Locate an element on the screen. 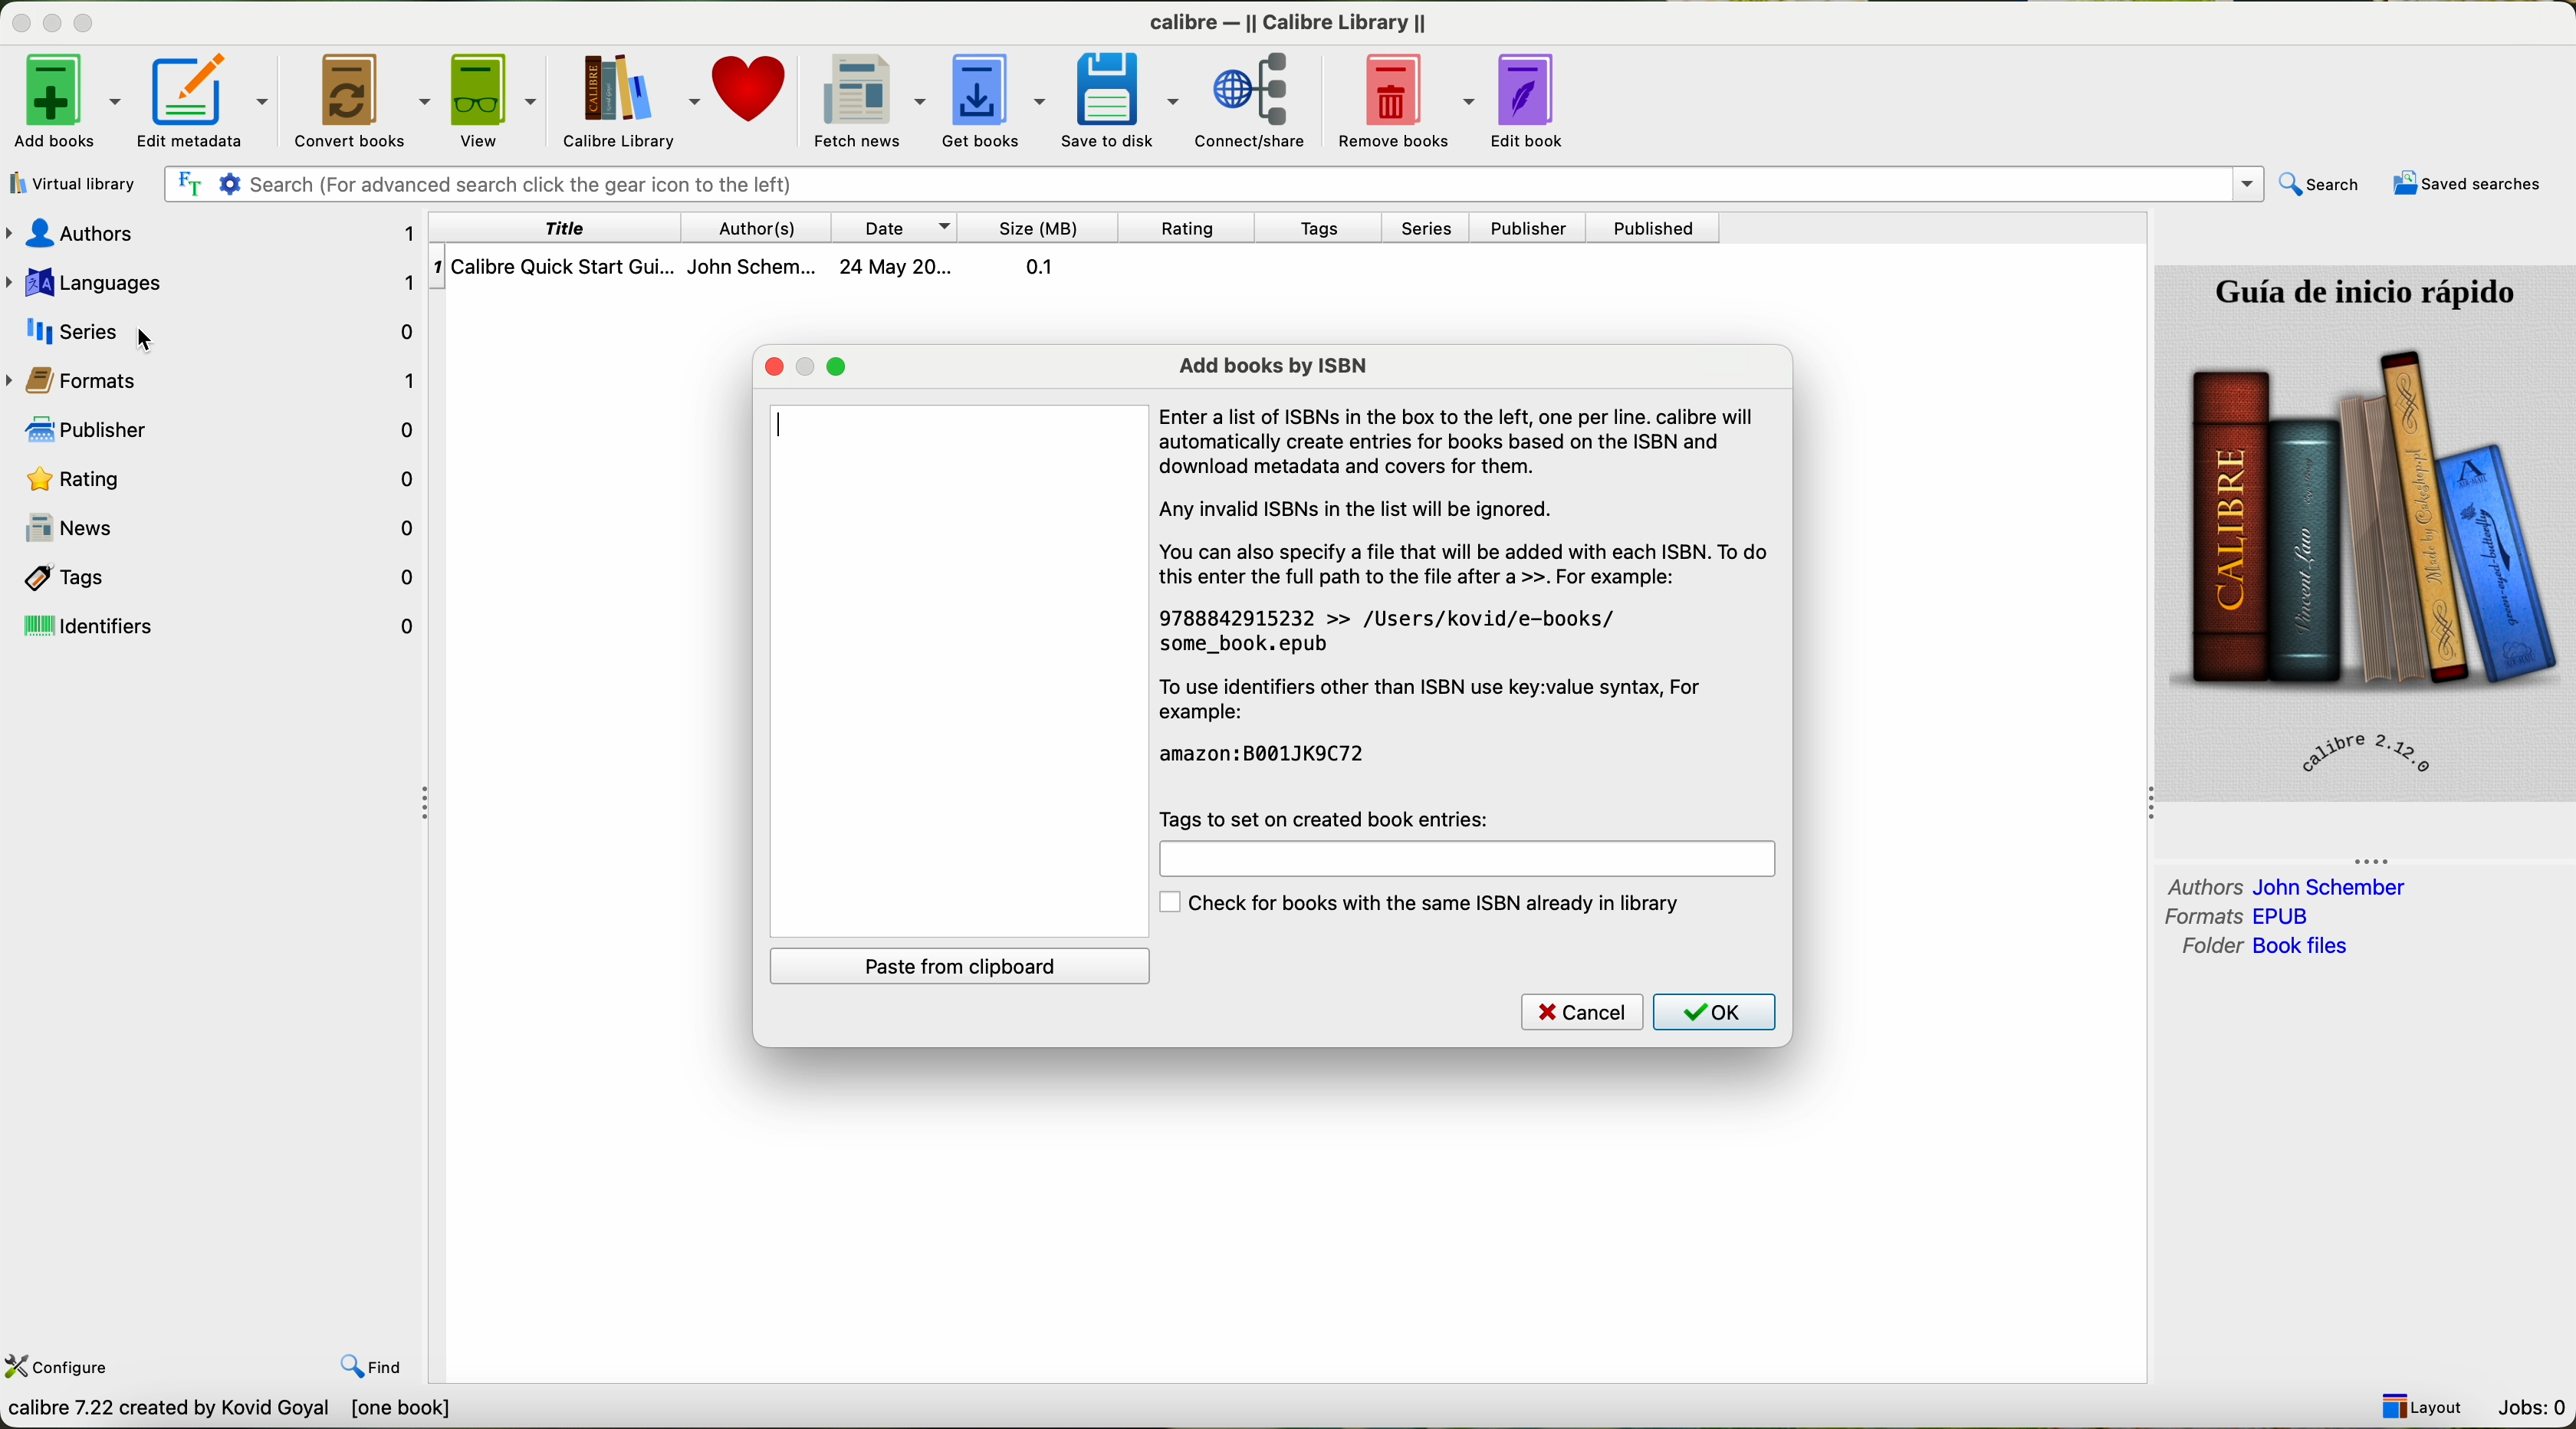 The image size is (2576, 1429). check for books with the same ISBN is located at coordinates (1439, 905).